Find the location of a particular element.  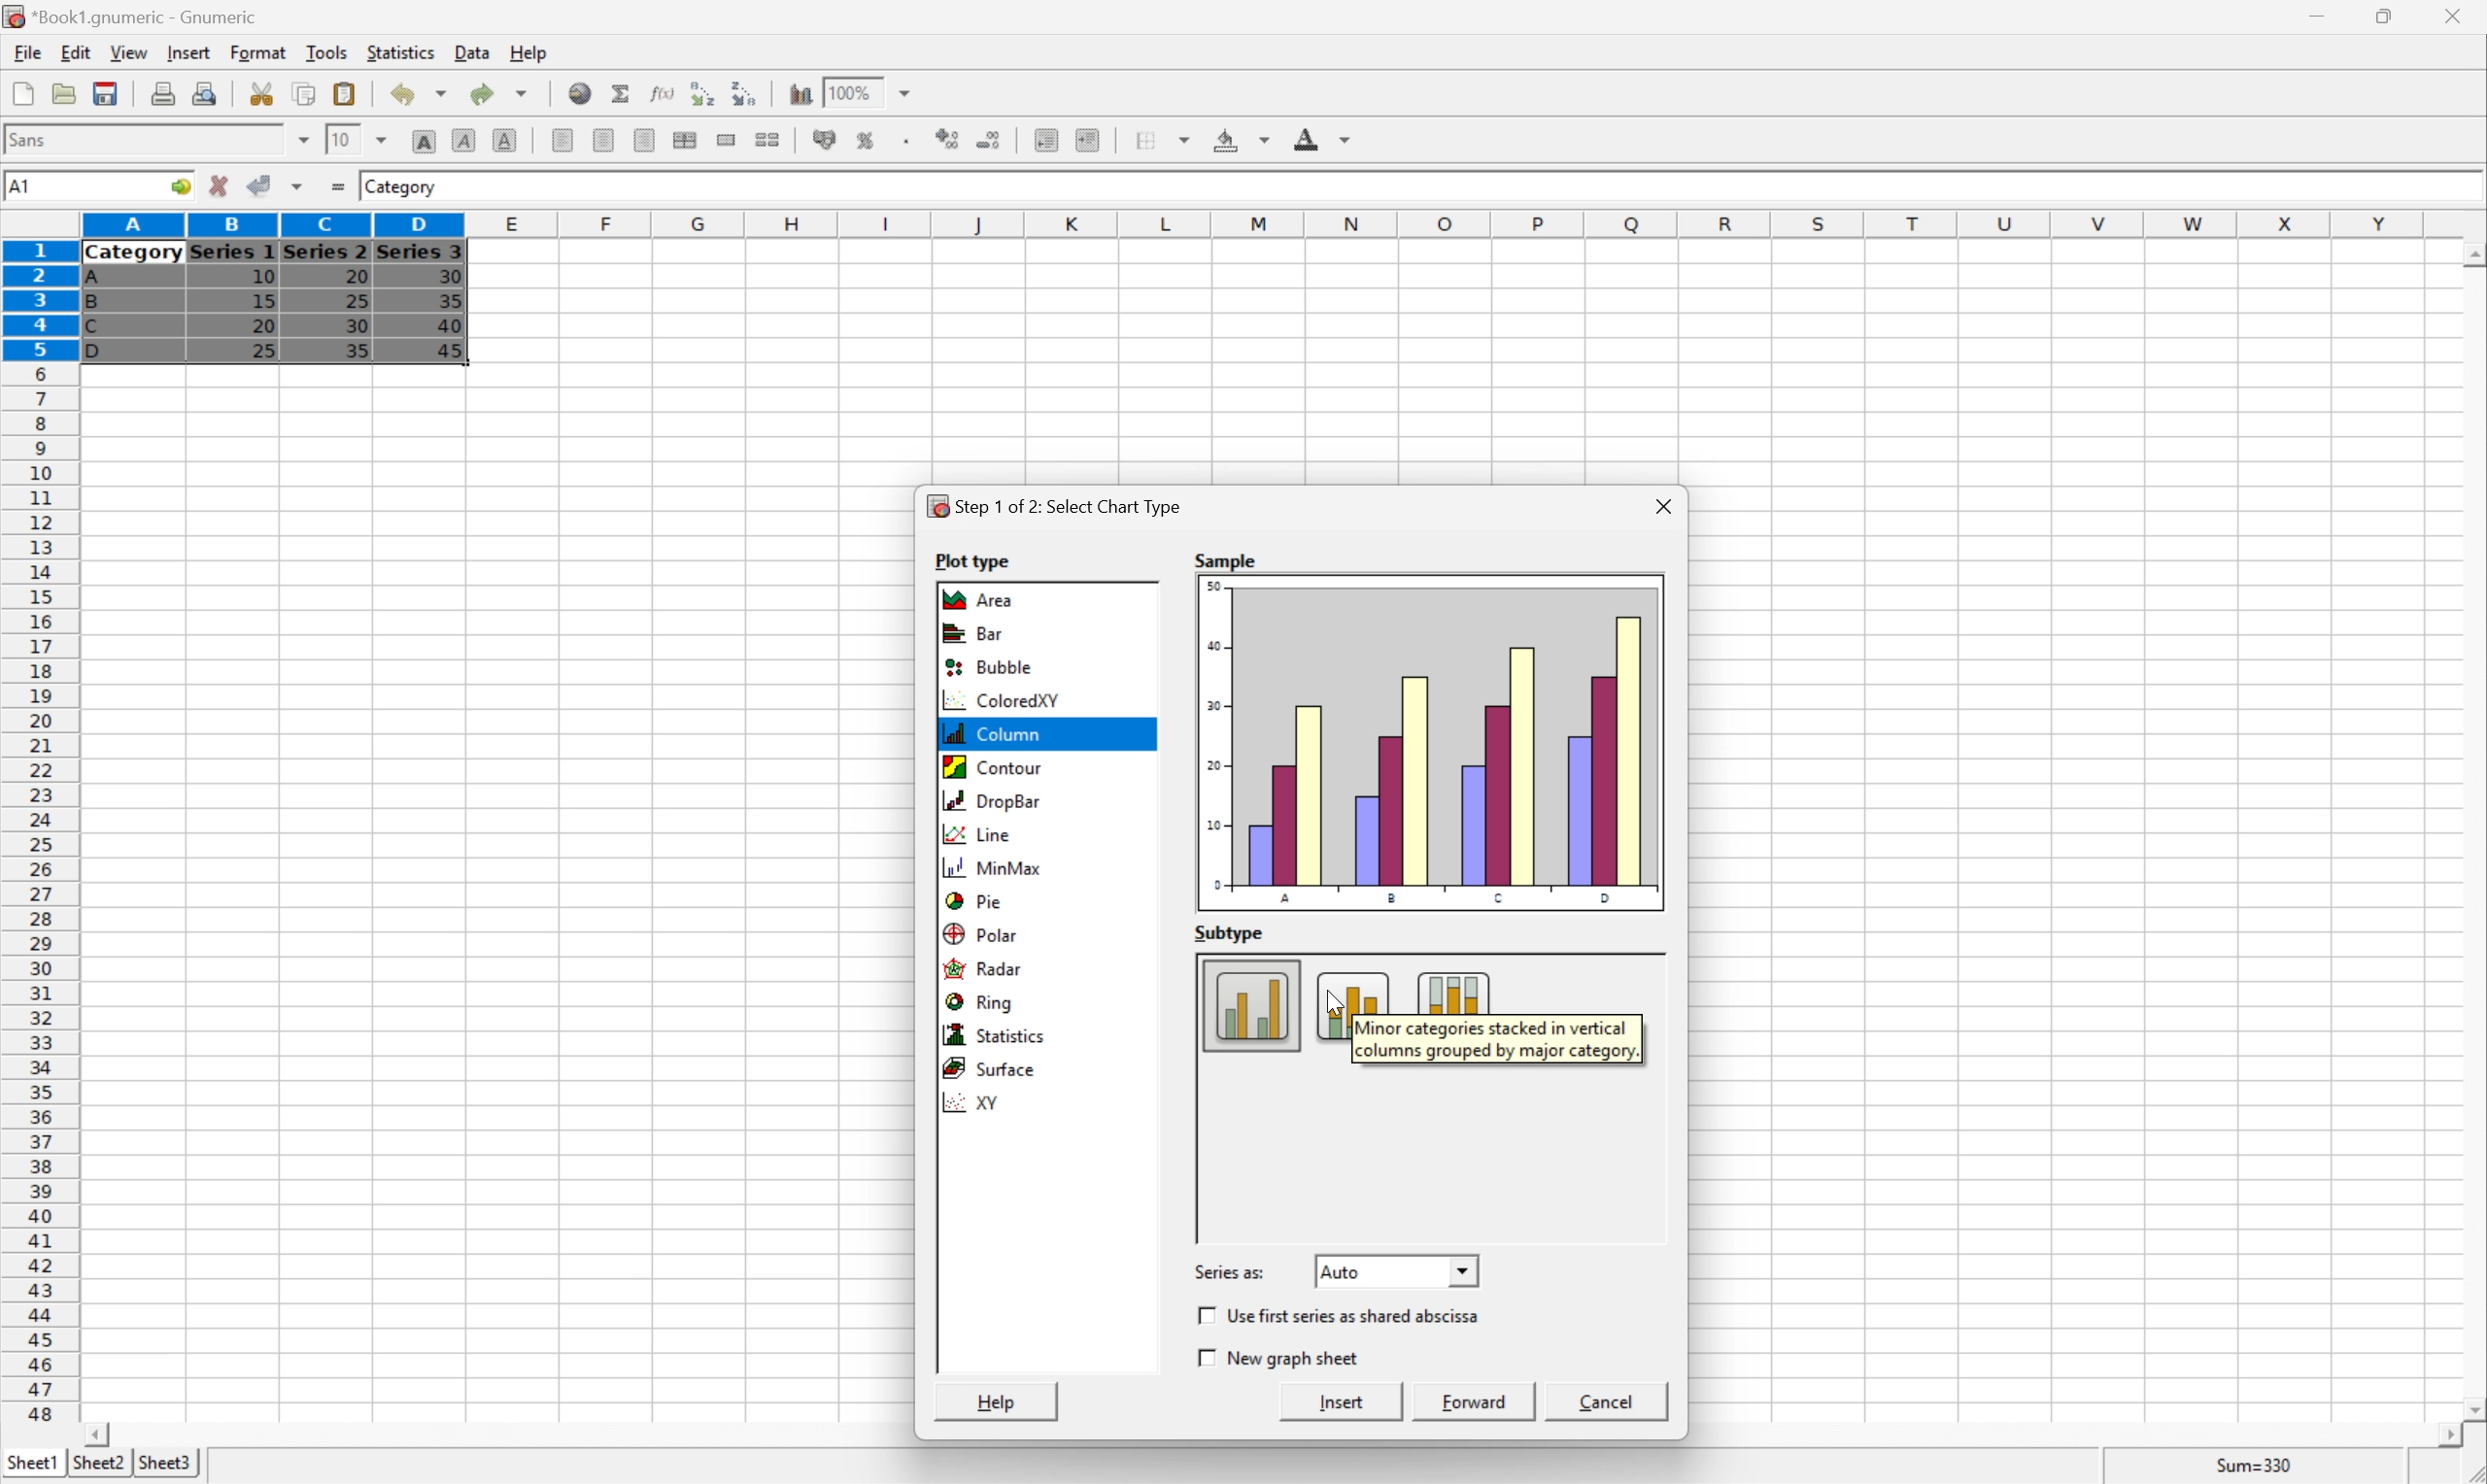

Line is located at coordinates (975, 838).